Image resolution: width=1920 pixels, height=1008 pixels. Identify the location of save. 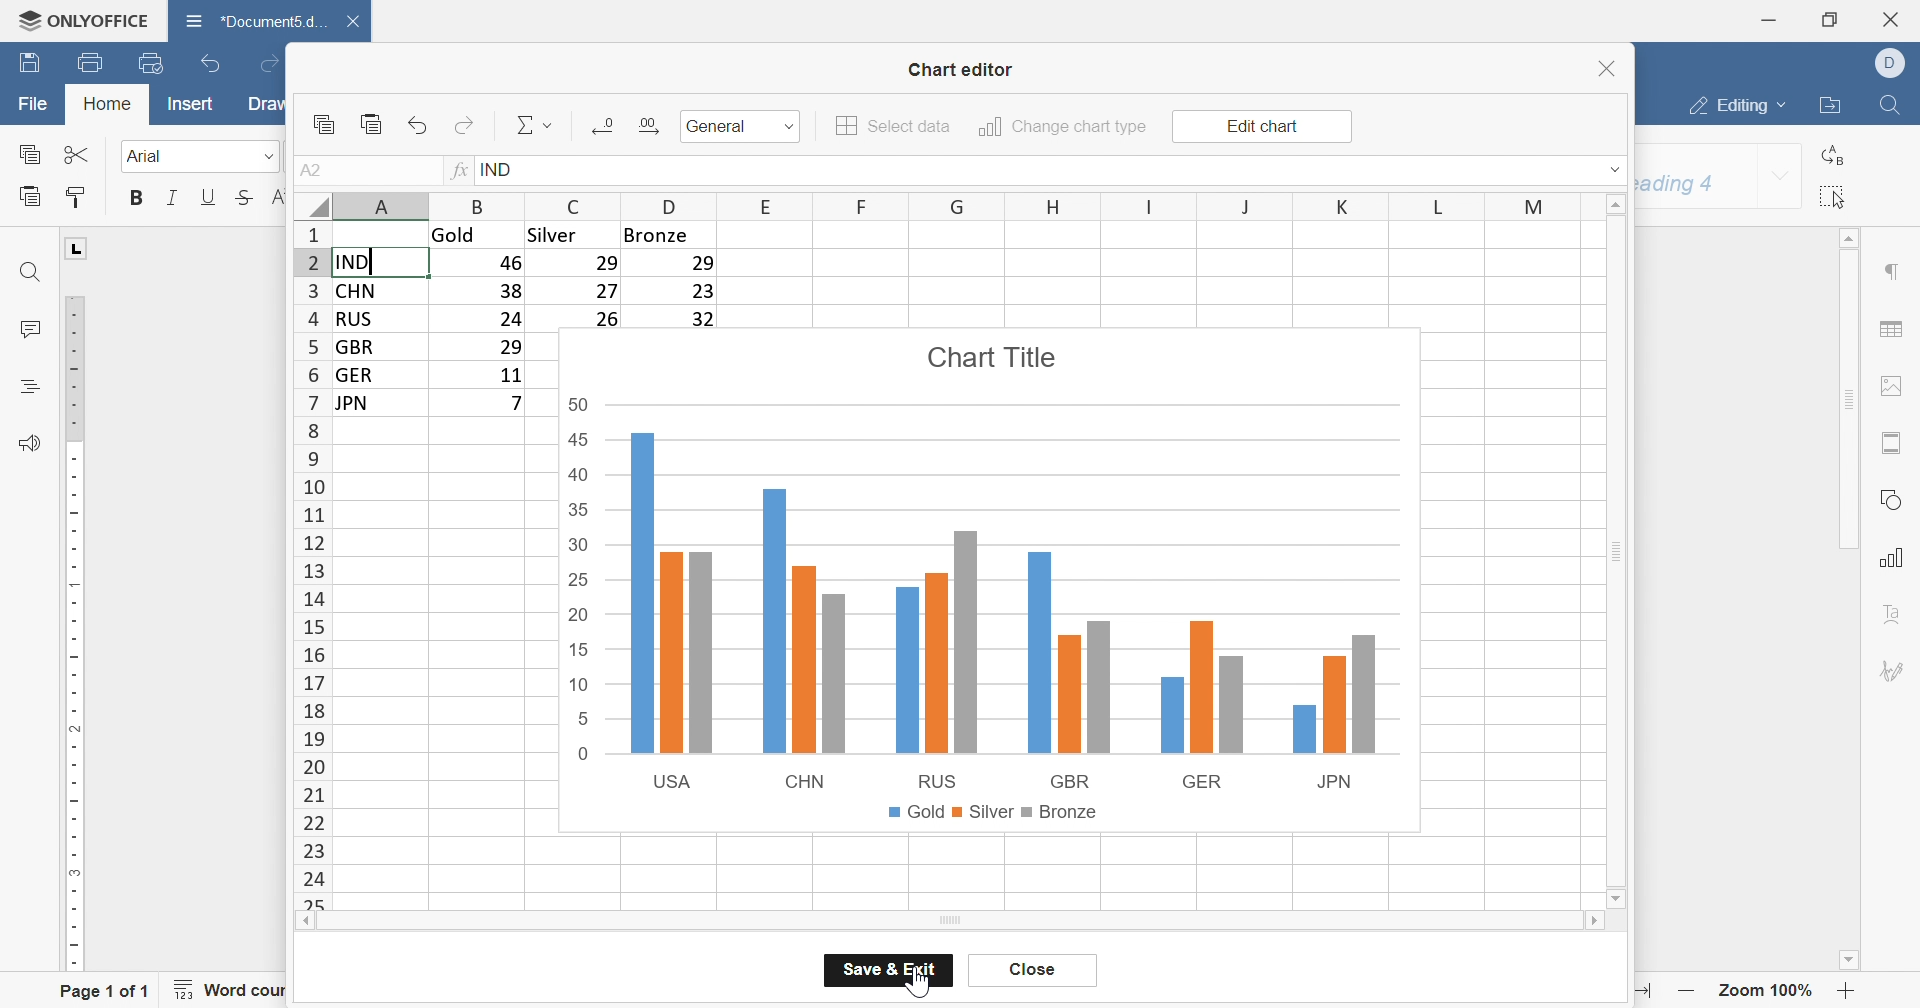
(30, 63).